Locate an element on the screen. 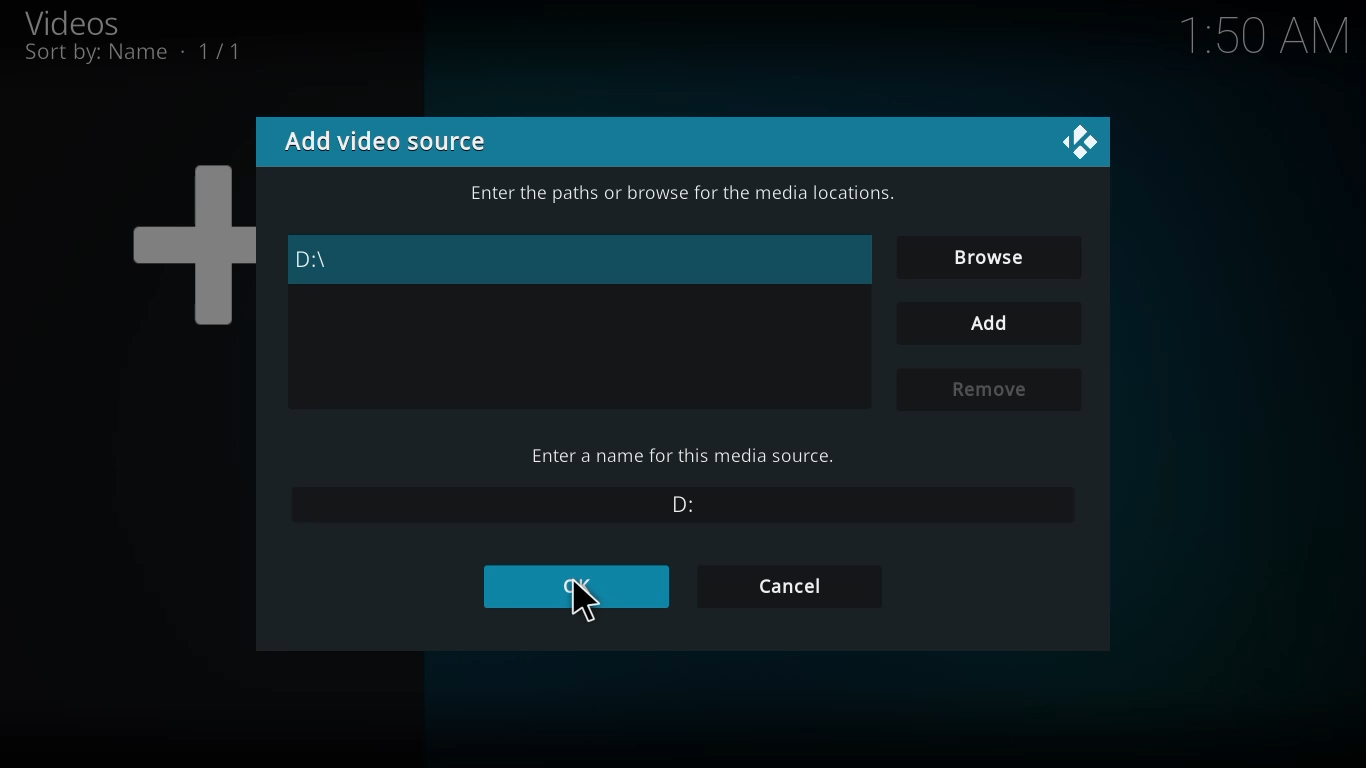 The width and height of the screenshot is (1366, 768). videos is located at coordinates (81, 21).